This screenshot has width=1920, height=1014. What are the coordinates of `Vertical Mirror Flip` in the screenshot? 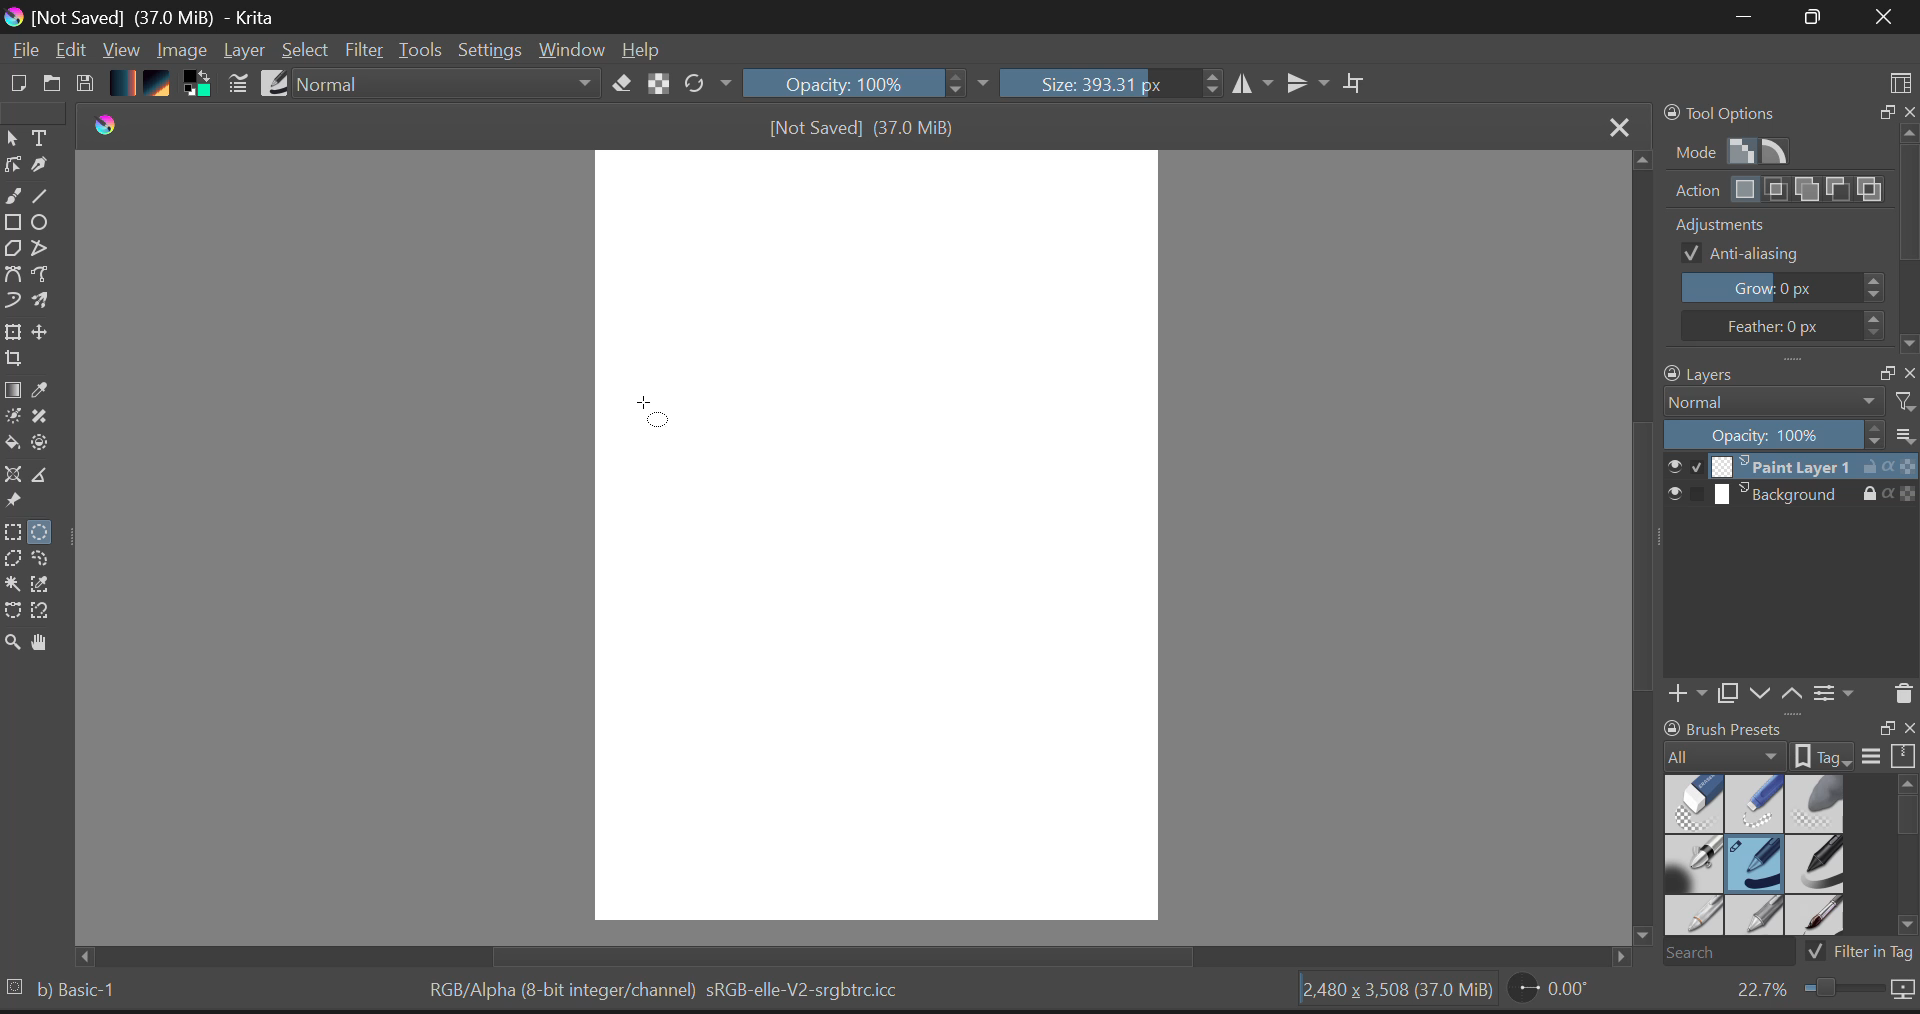 It's located at (1255, 85).